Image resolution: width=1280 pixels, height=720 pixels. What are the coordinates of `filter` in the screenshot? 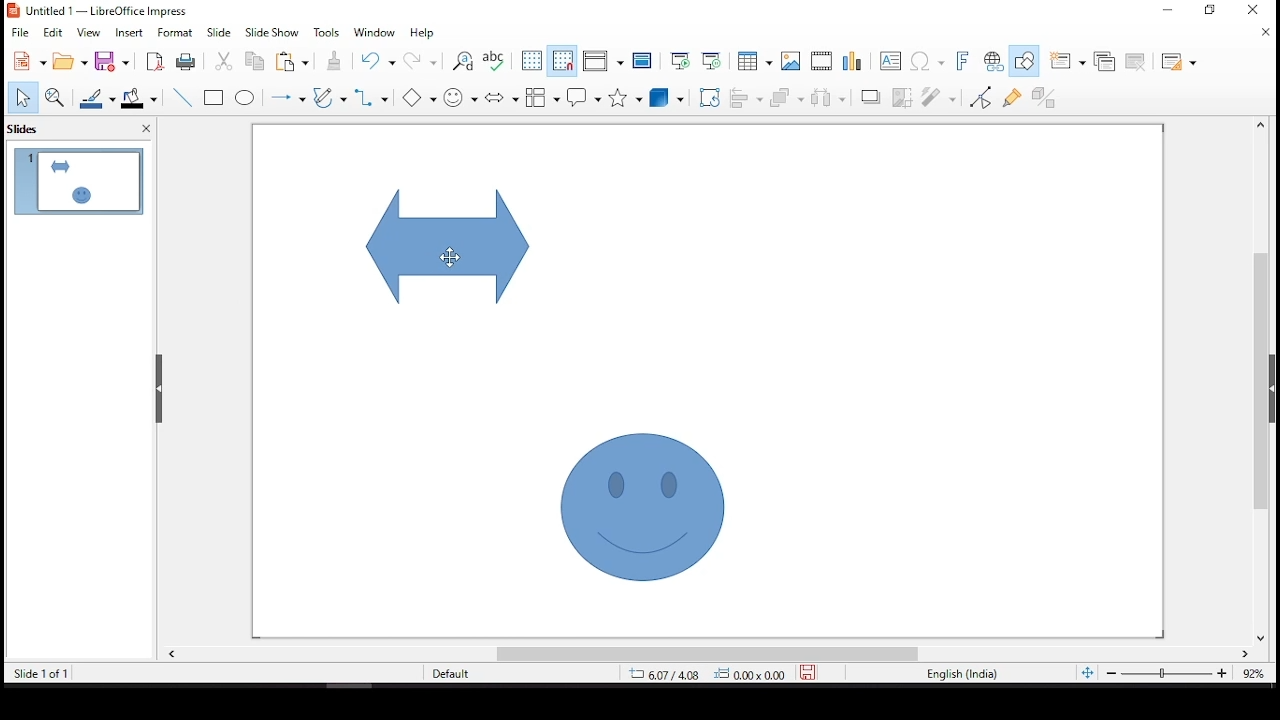 It's located at (940, 97).